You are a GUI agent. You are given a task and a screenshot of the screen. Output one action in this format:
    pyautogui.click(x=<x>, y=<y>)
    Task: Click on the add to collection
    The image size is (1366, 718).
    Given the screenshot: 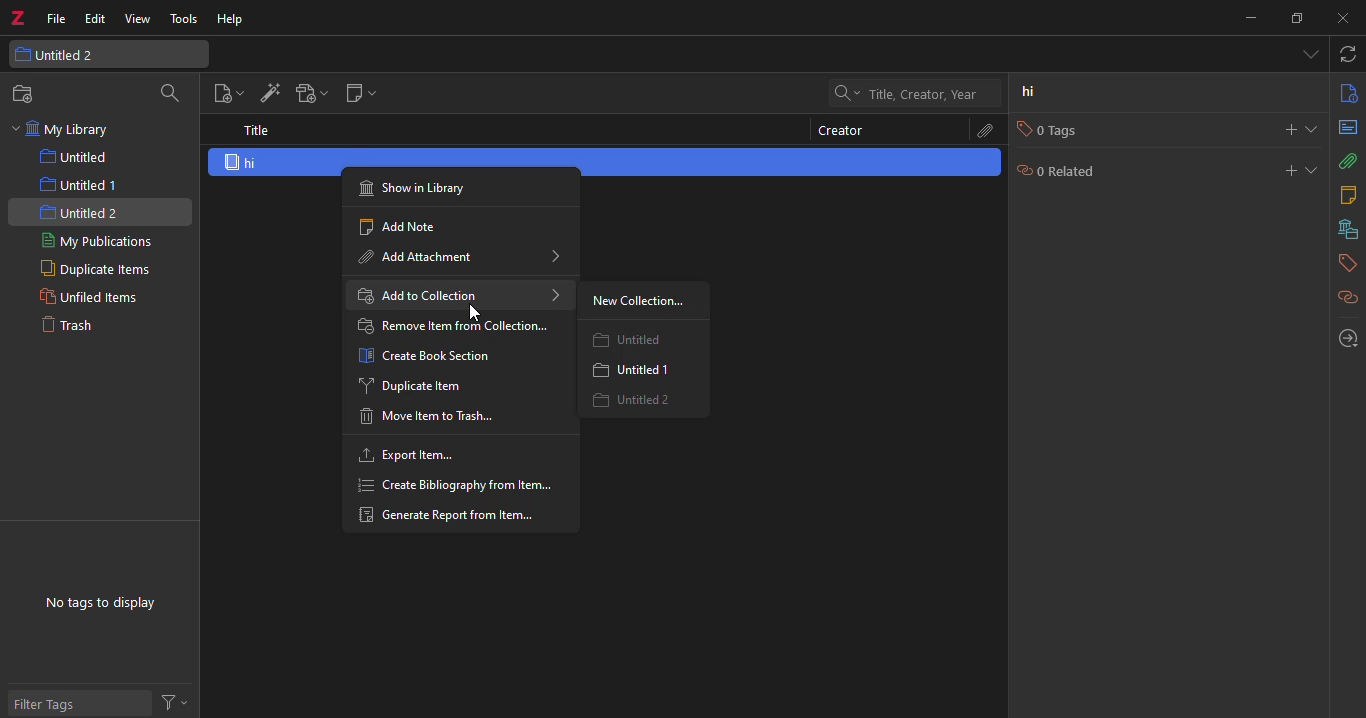 What is the action you would take?
    pyautogui.click(x=455, y=295)
    